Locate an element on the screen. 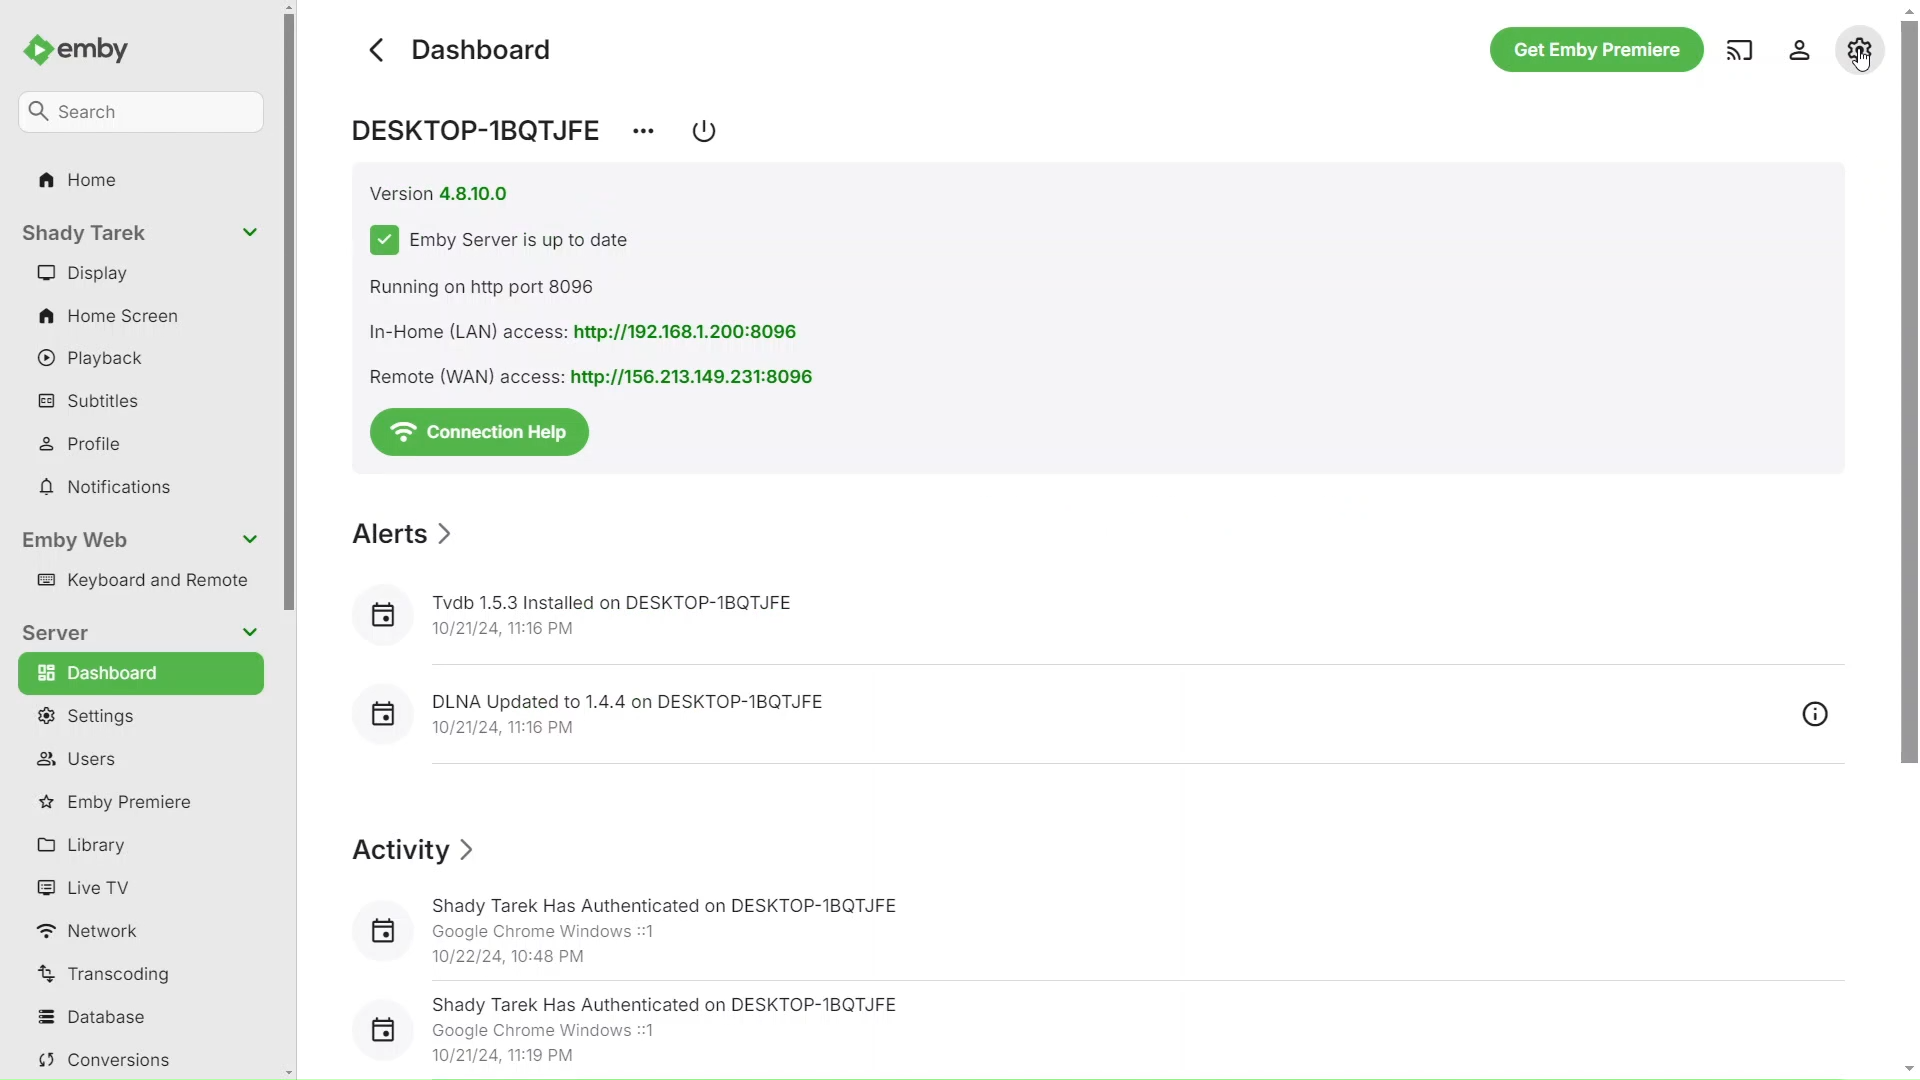 The height and width of the screenshot is (1080, 1920). search is located at coordinates (134, 110).